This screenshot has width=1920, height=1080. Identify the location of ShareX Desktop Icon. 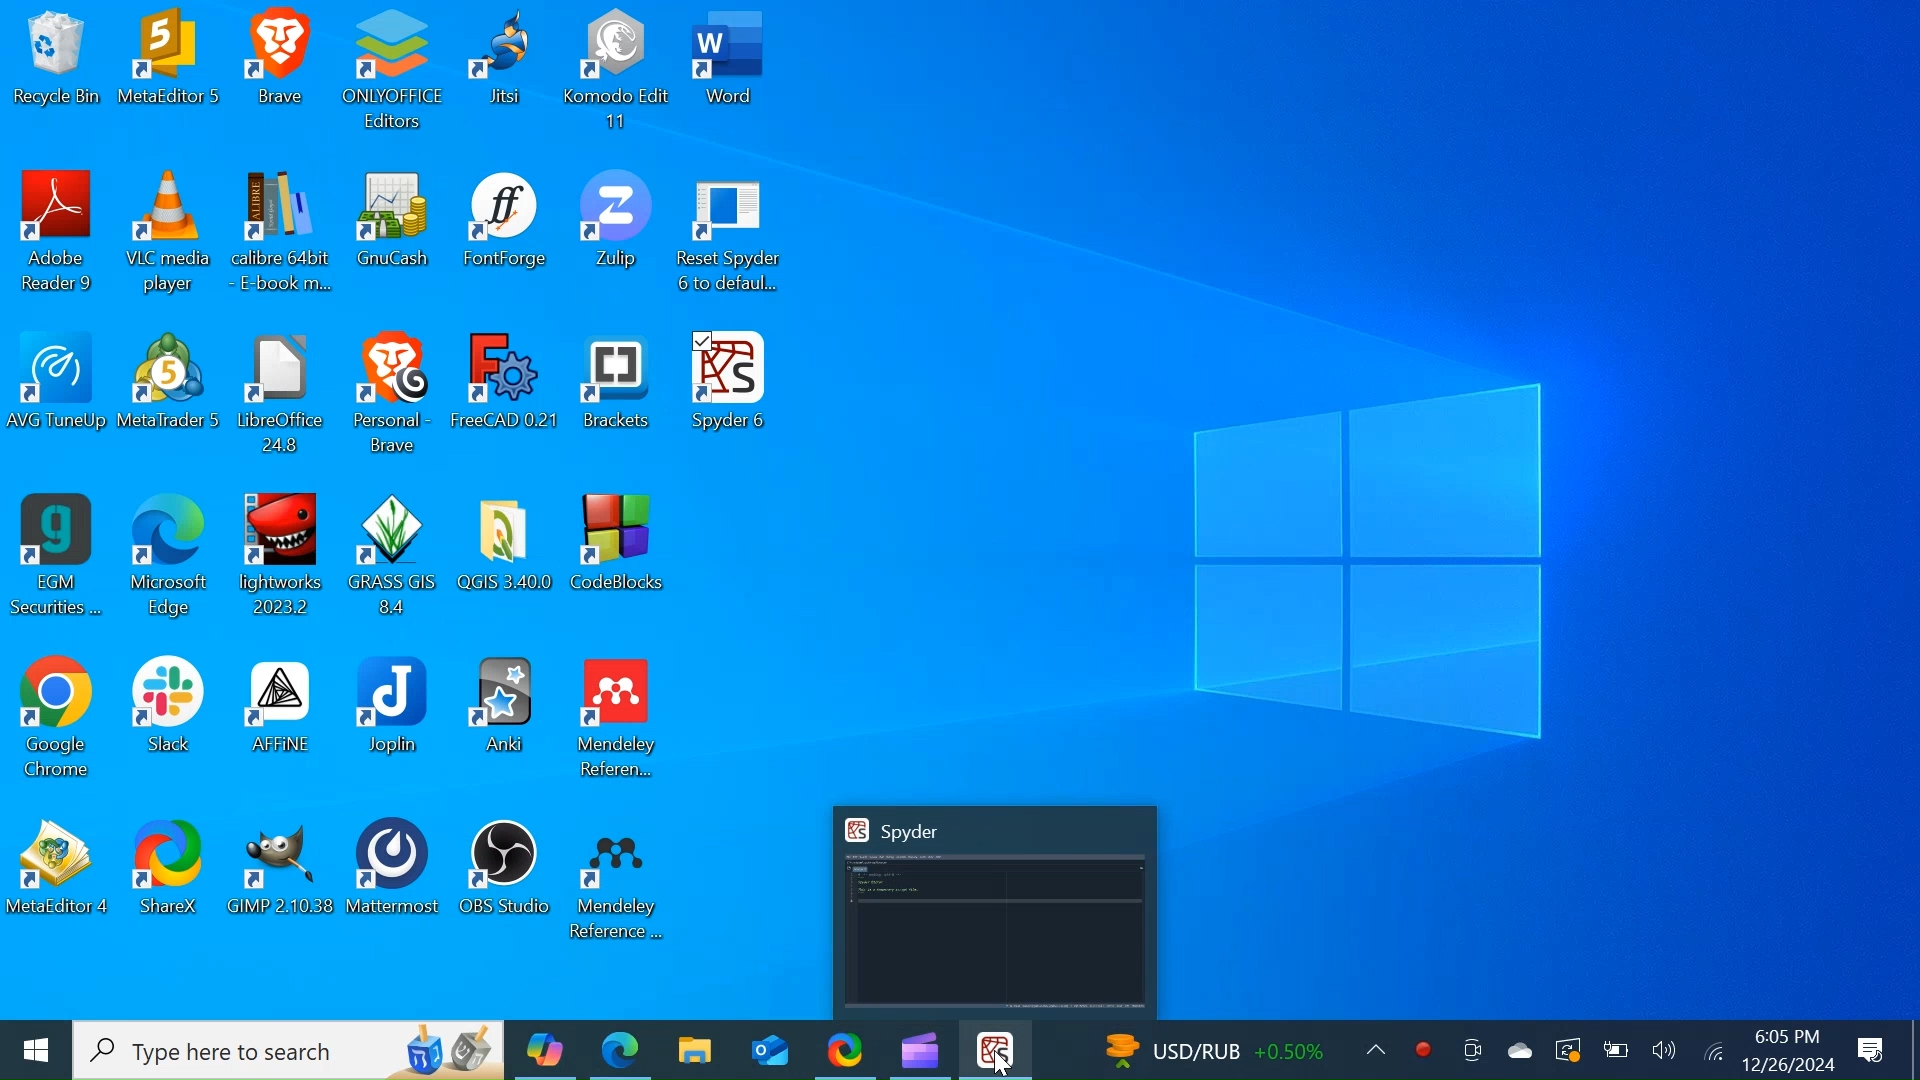
(166, 877).